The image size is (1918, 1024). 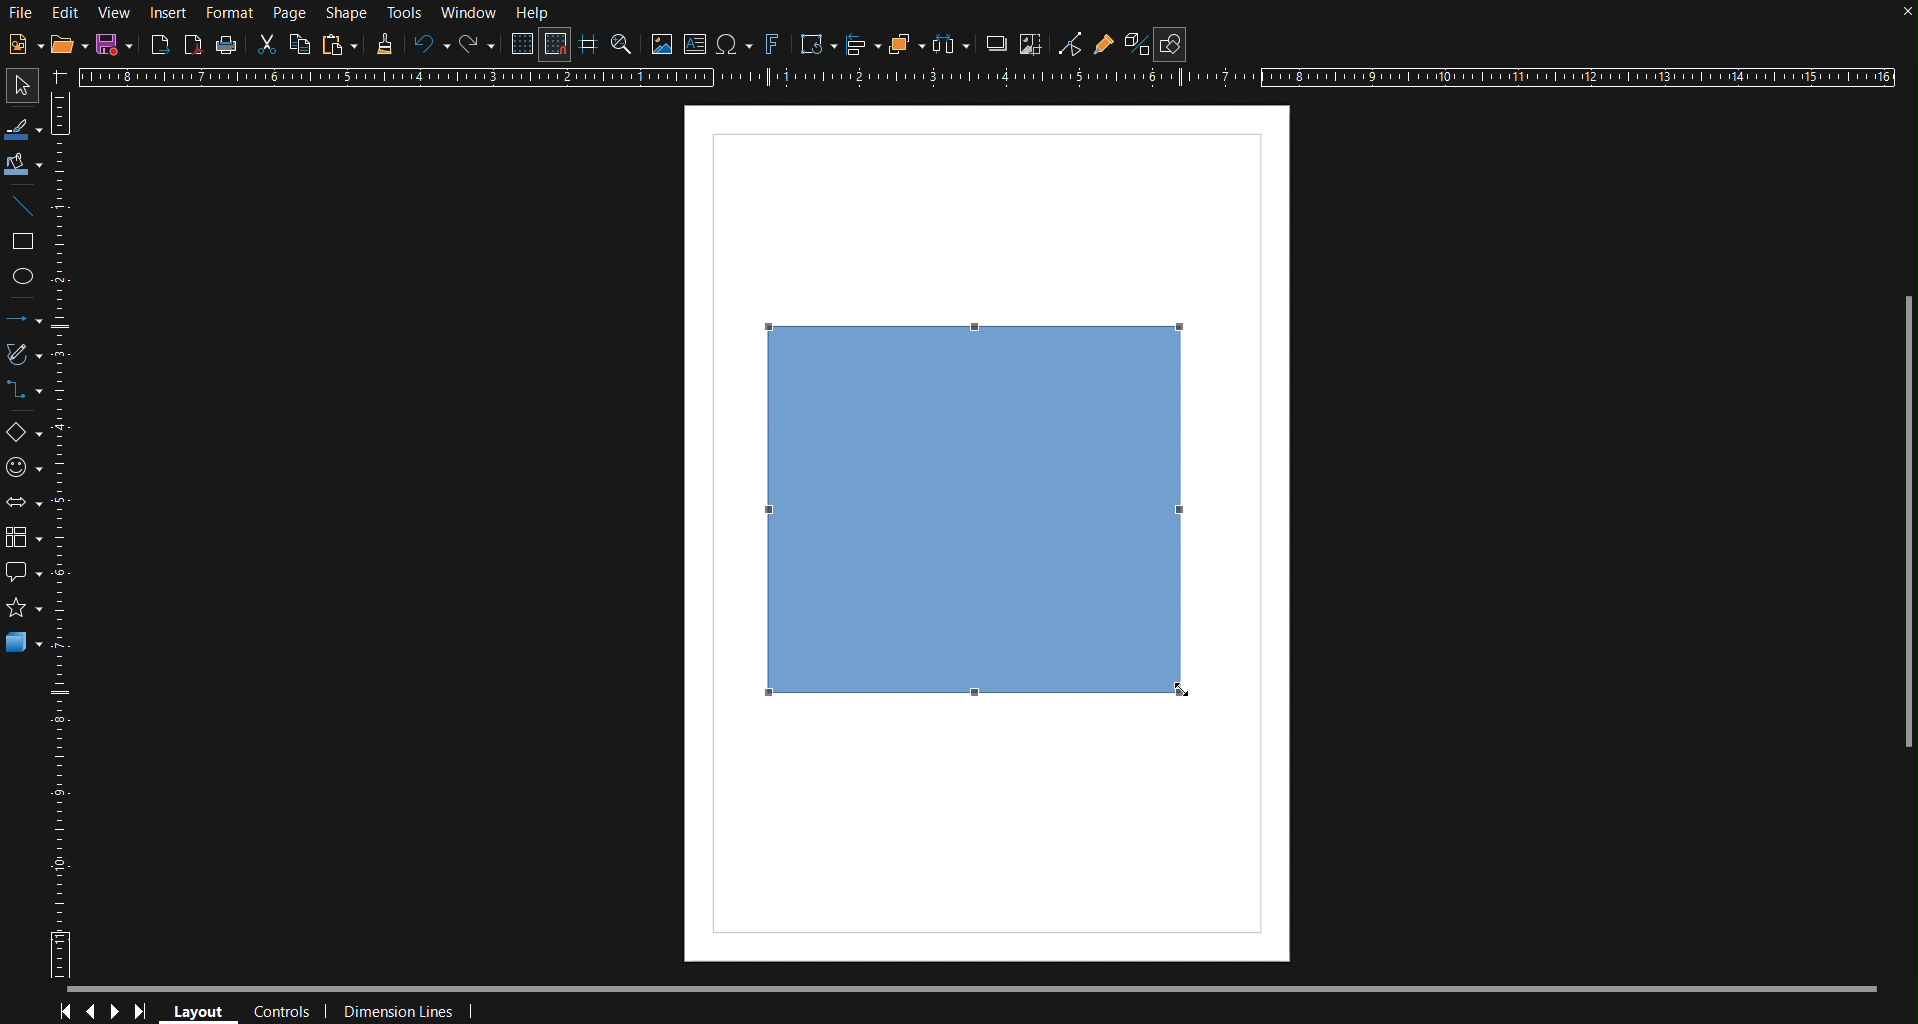 What do you see at coordinates (226, 46) in the screenshot?
I see `Print` at bounding box center [226, 46].